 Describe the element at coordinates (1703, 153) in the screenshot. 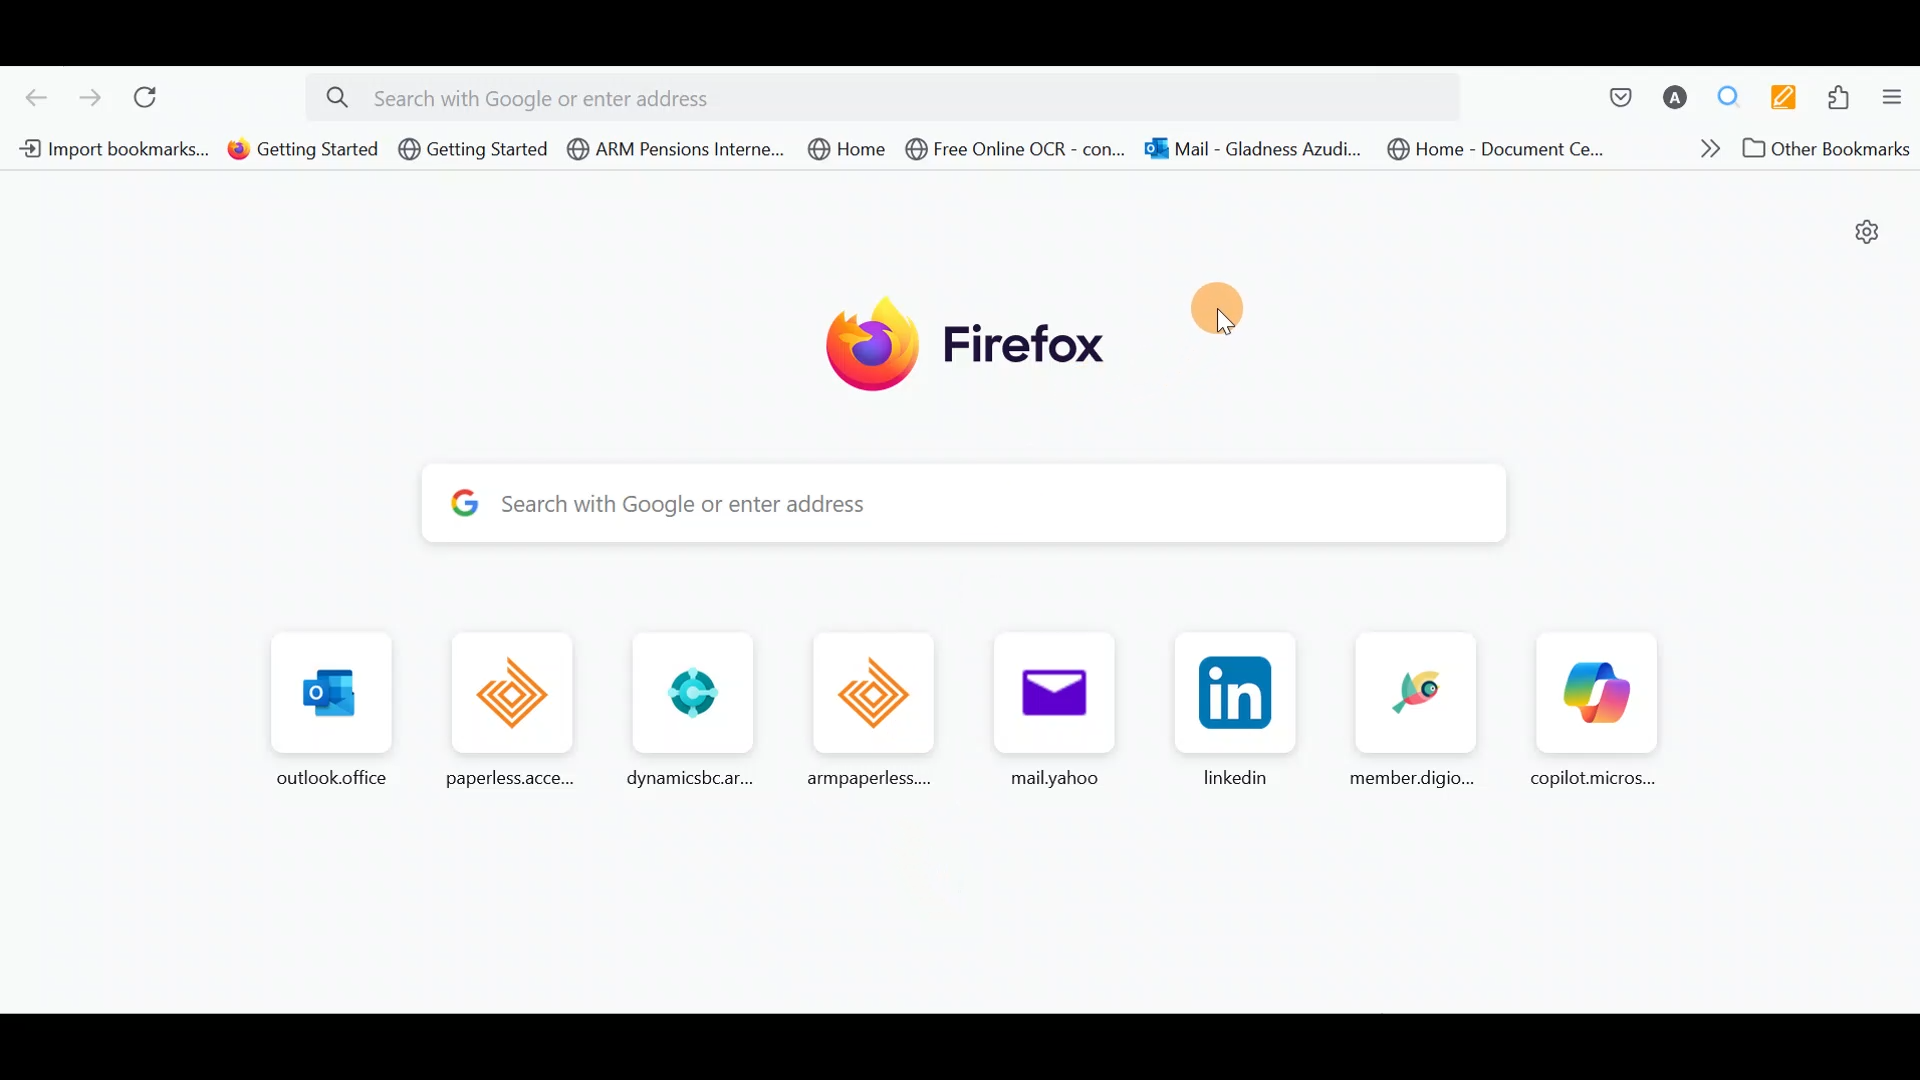

I see `Show more bookmarks` at that location.